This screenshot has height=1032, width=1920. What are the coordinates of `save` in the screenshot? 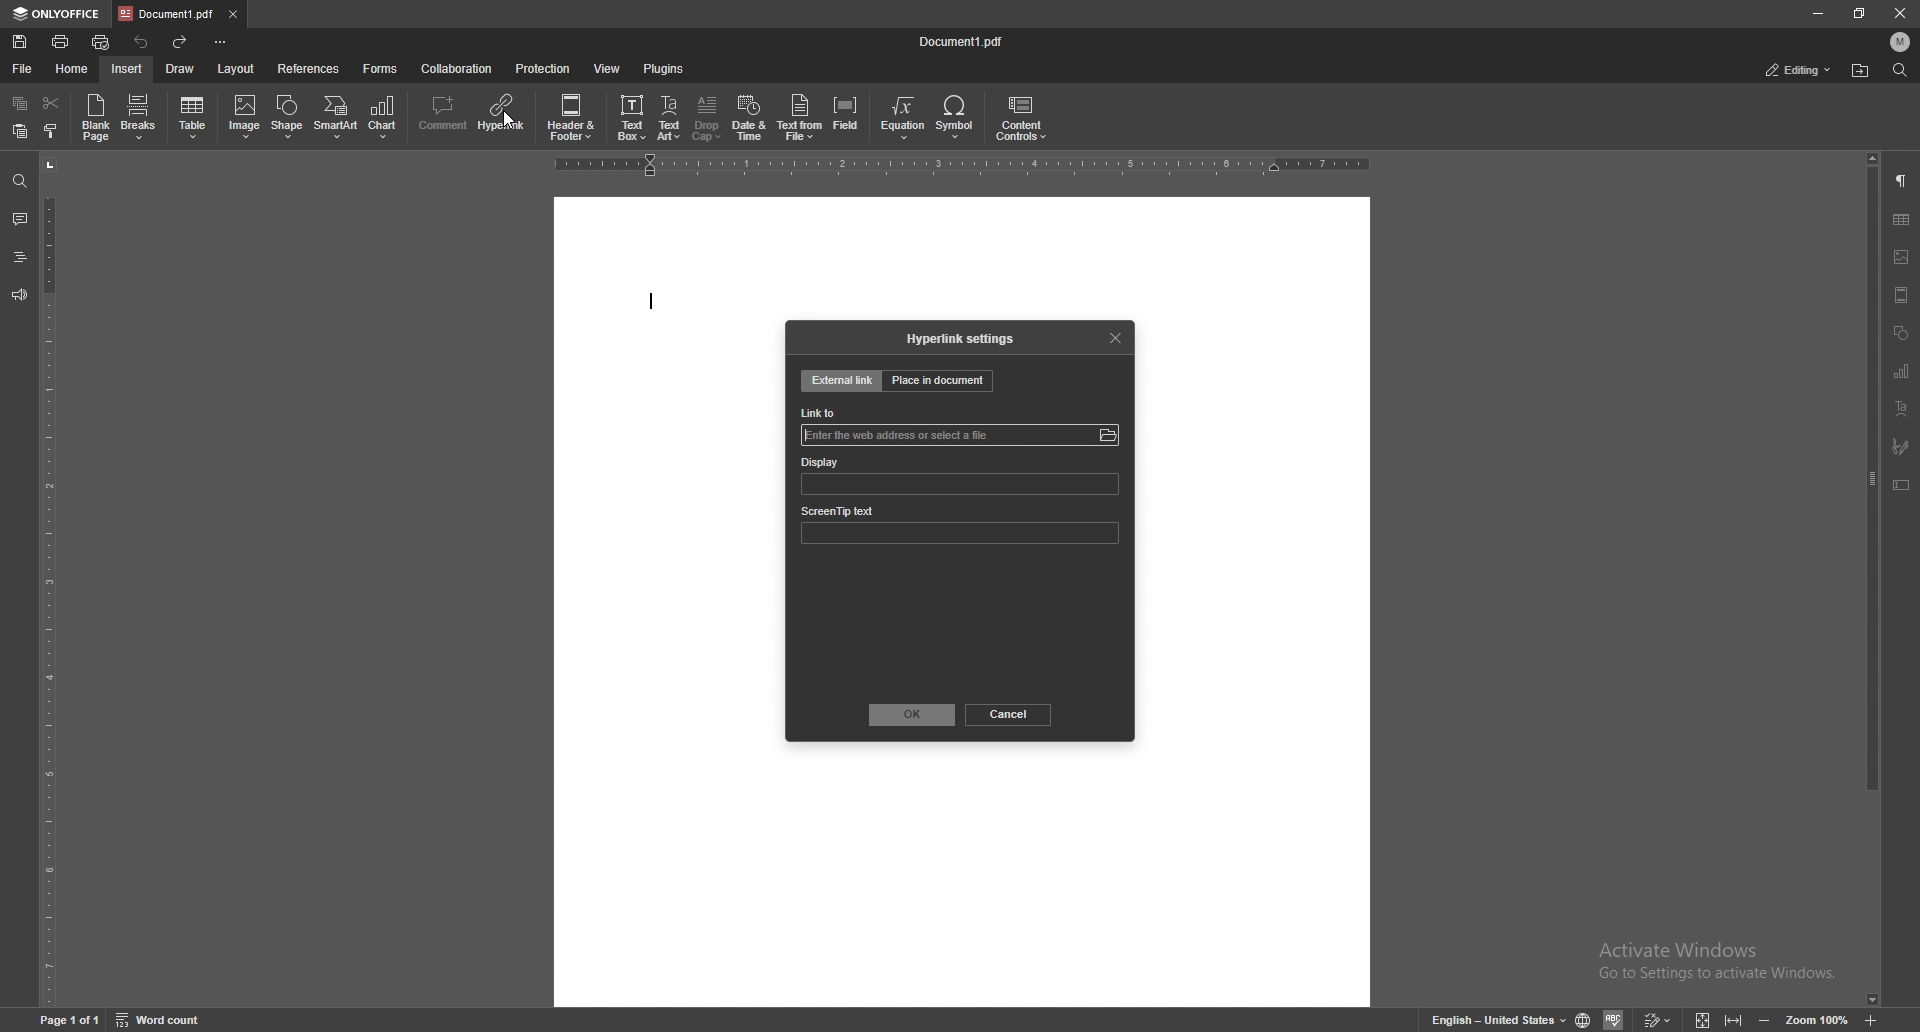 It's located at (21, 41).